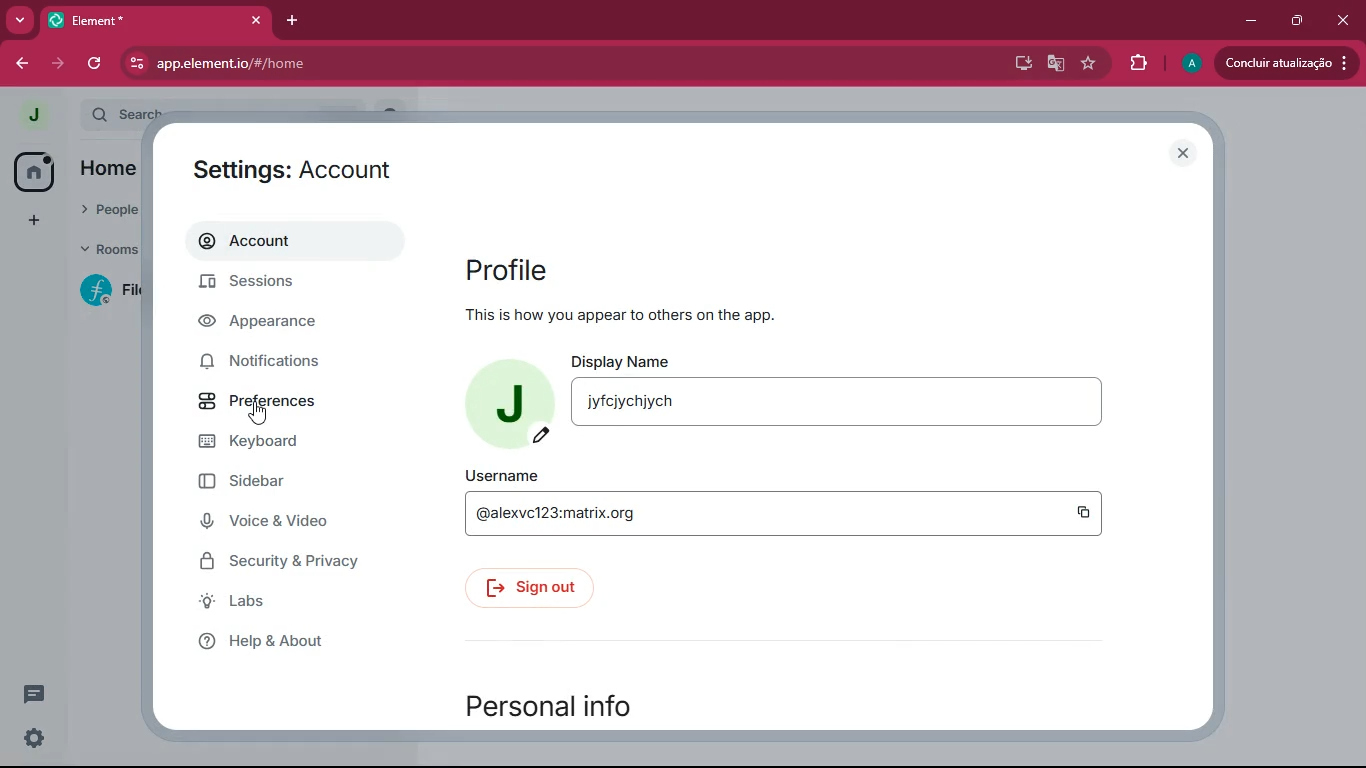  What do you see at coordinates (157, 20) in the screenshot?
I see `element` at bounding box center [157, 20].